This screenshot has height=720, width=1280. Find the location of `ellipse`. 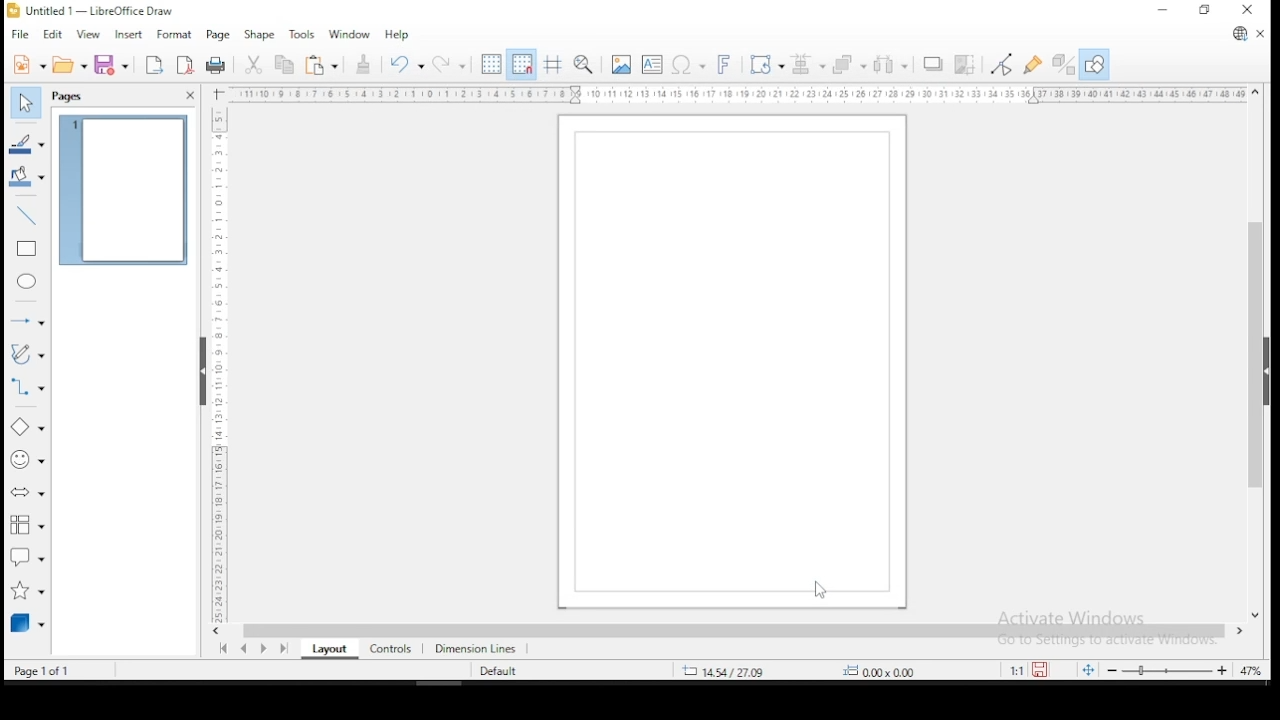

ellipse is located at coordinates (28, 284).